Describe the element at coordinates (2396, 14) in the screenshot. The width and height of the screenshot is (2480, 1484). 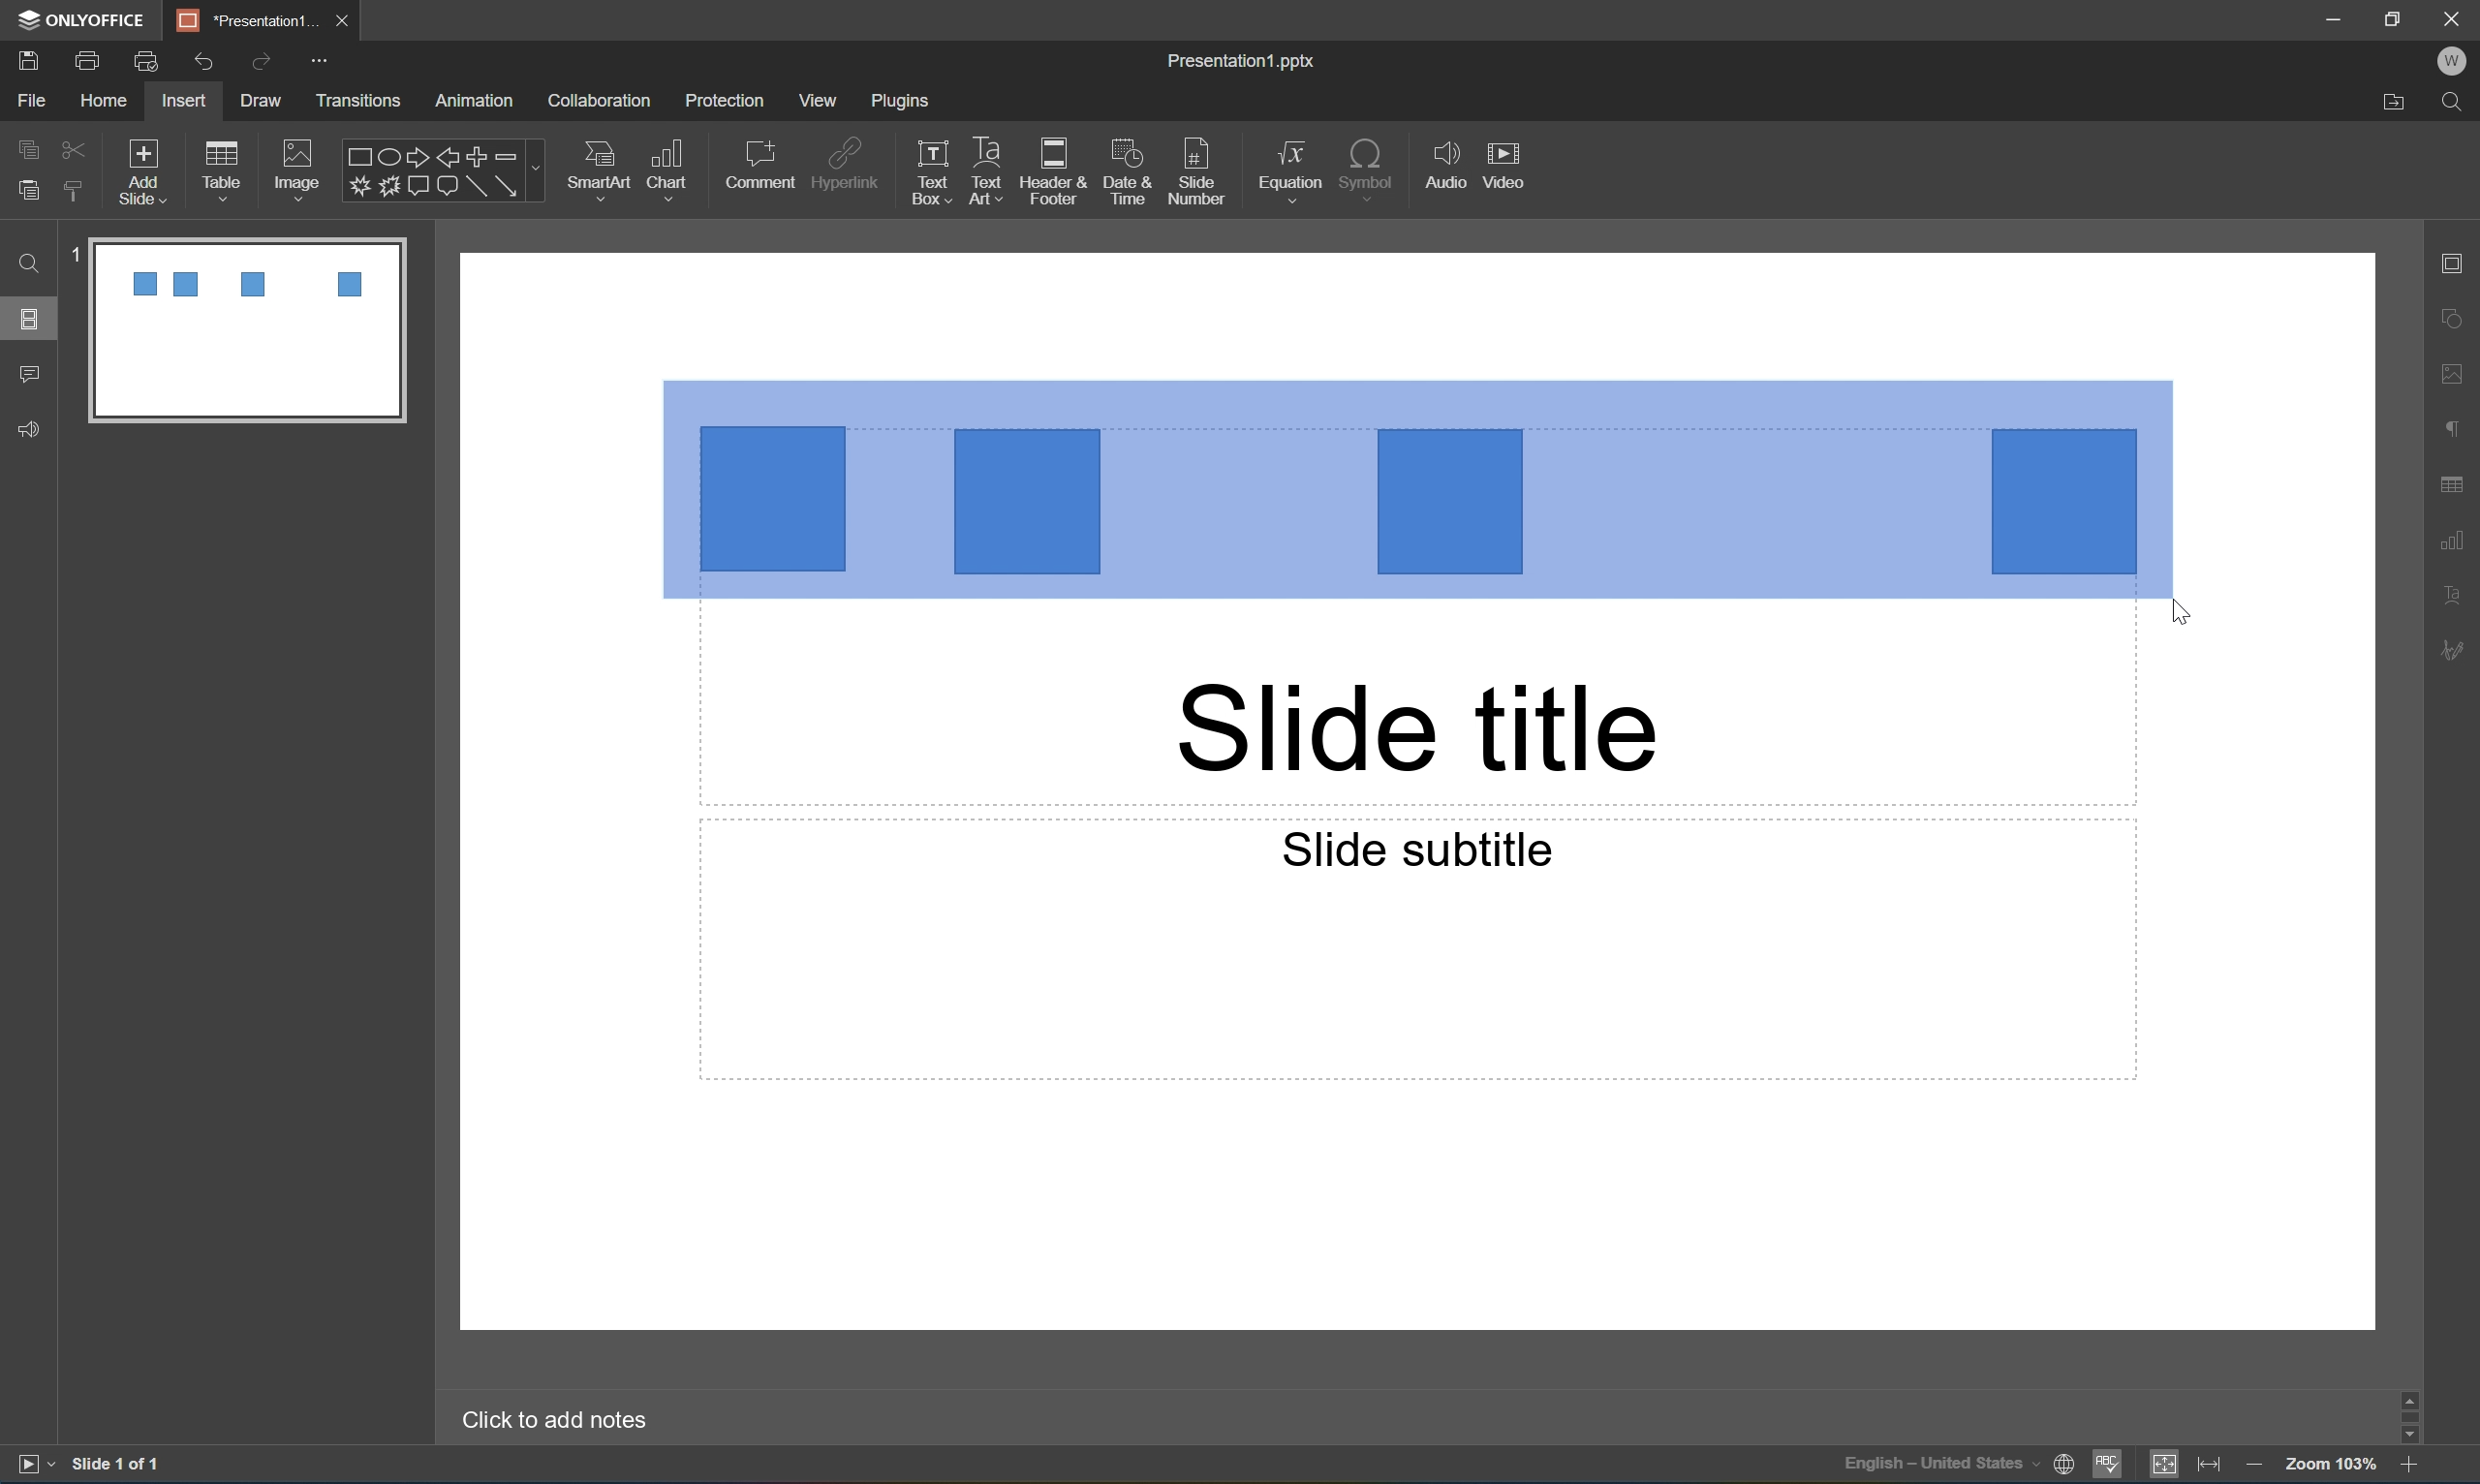
I see `restore down` at that location.